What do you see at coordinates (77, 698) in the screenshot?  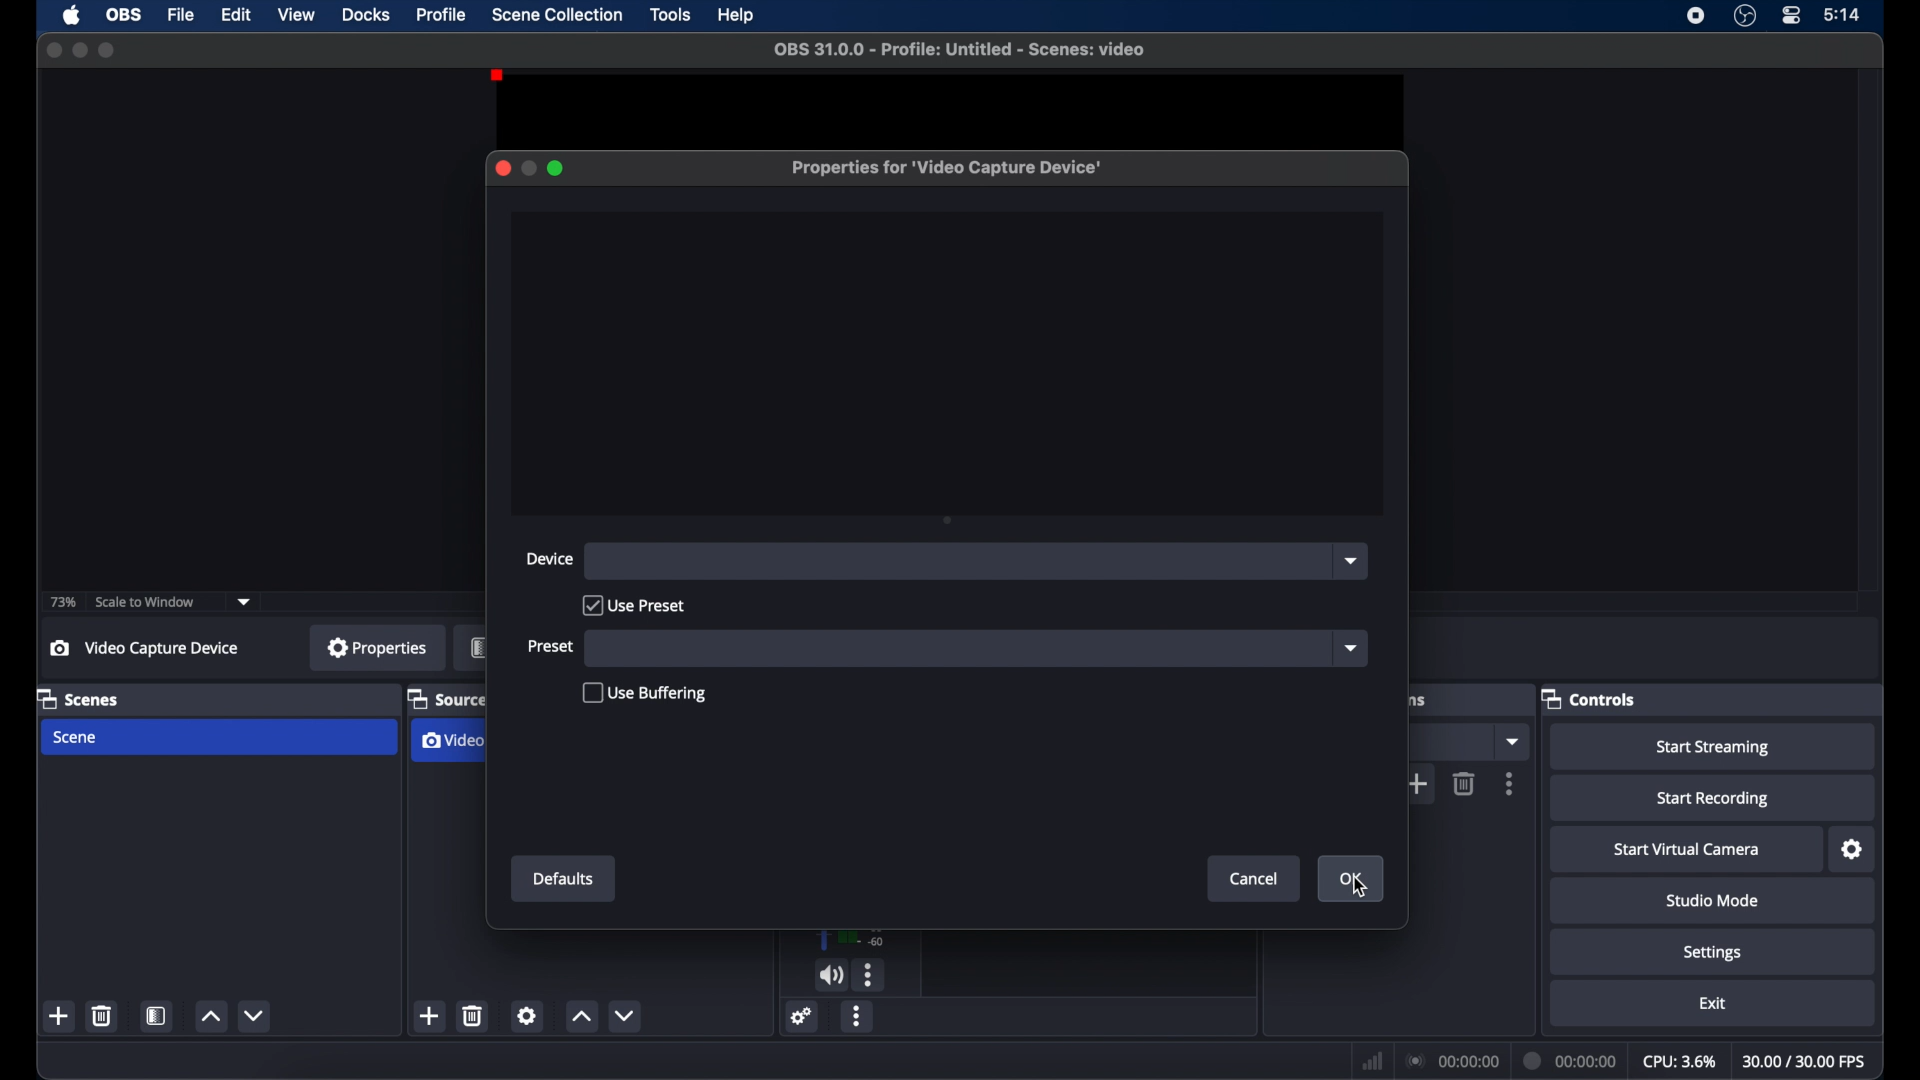 I see `scenes` at bounding box center [77, 698].